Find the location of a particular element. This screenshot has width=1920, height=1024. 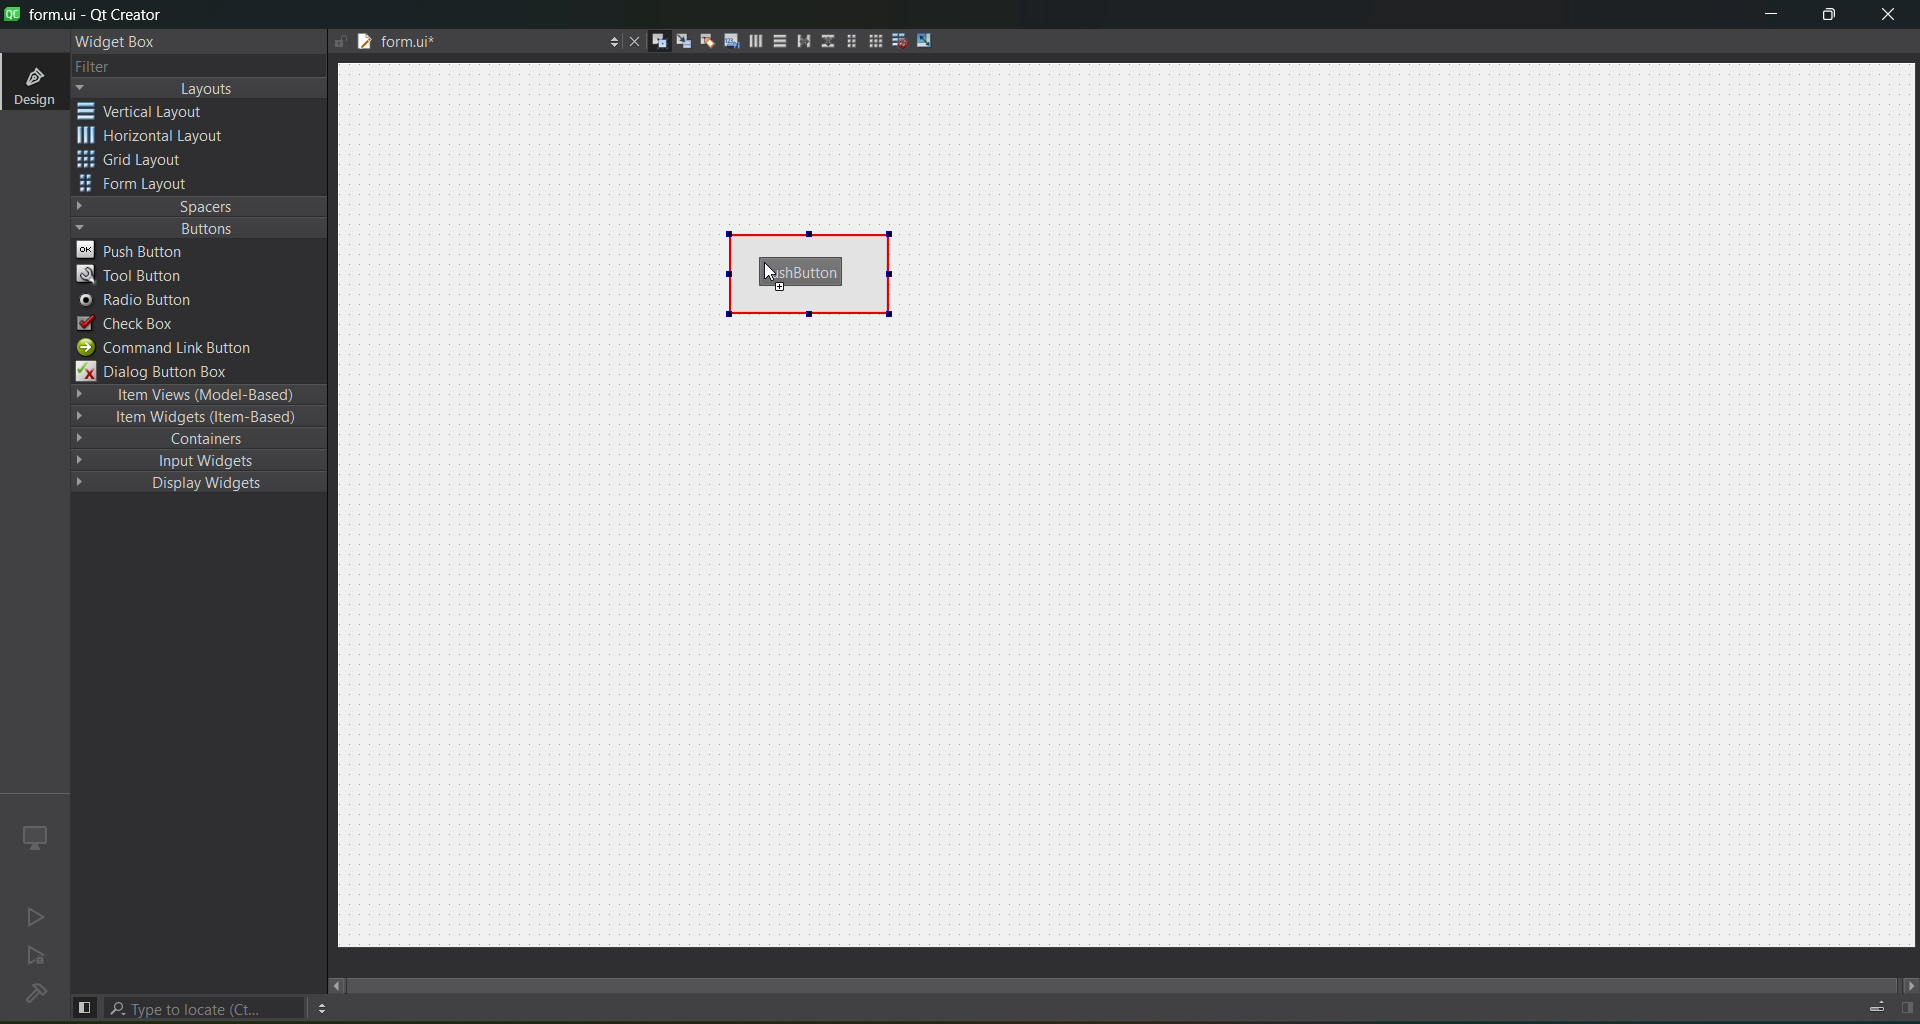

form layout is located at coordinates (137, 185).